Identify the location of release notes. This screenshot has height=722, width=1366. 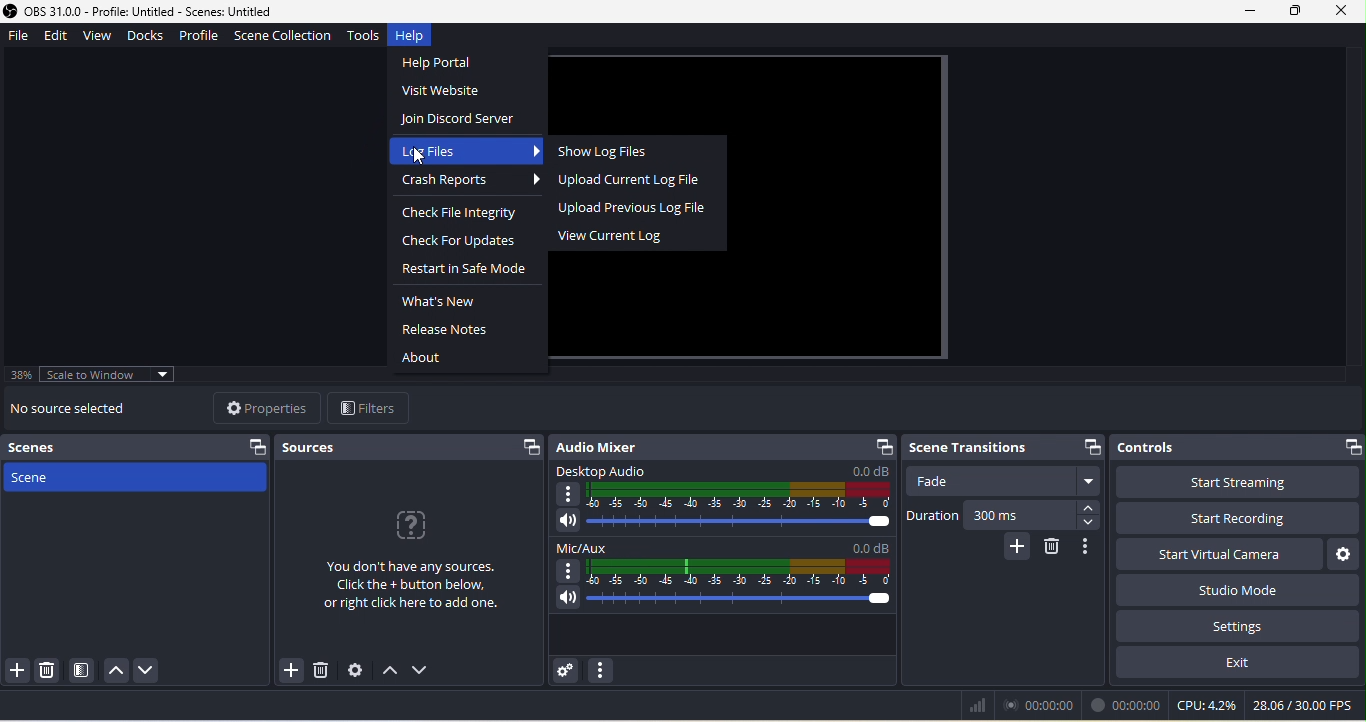
(448, 330).